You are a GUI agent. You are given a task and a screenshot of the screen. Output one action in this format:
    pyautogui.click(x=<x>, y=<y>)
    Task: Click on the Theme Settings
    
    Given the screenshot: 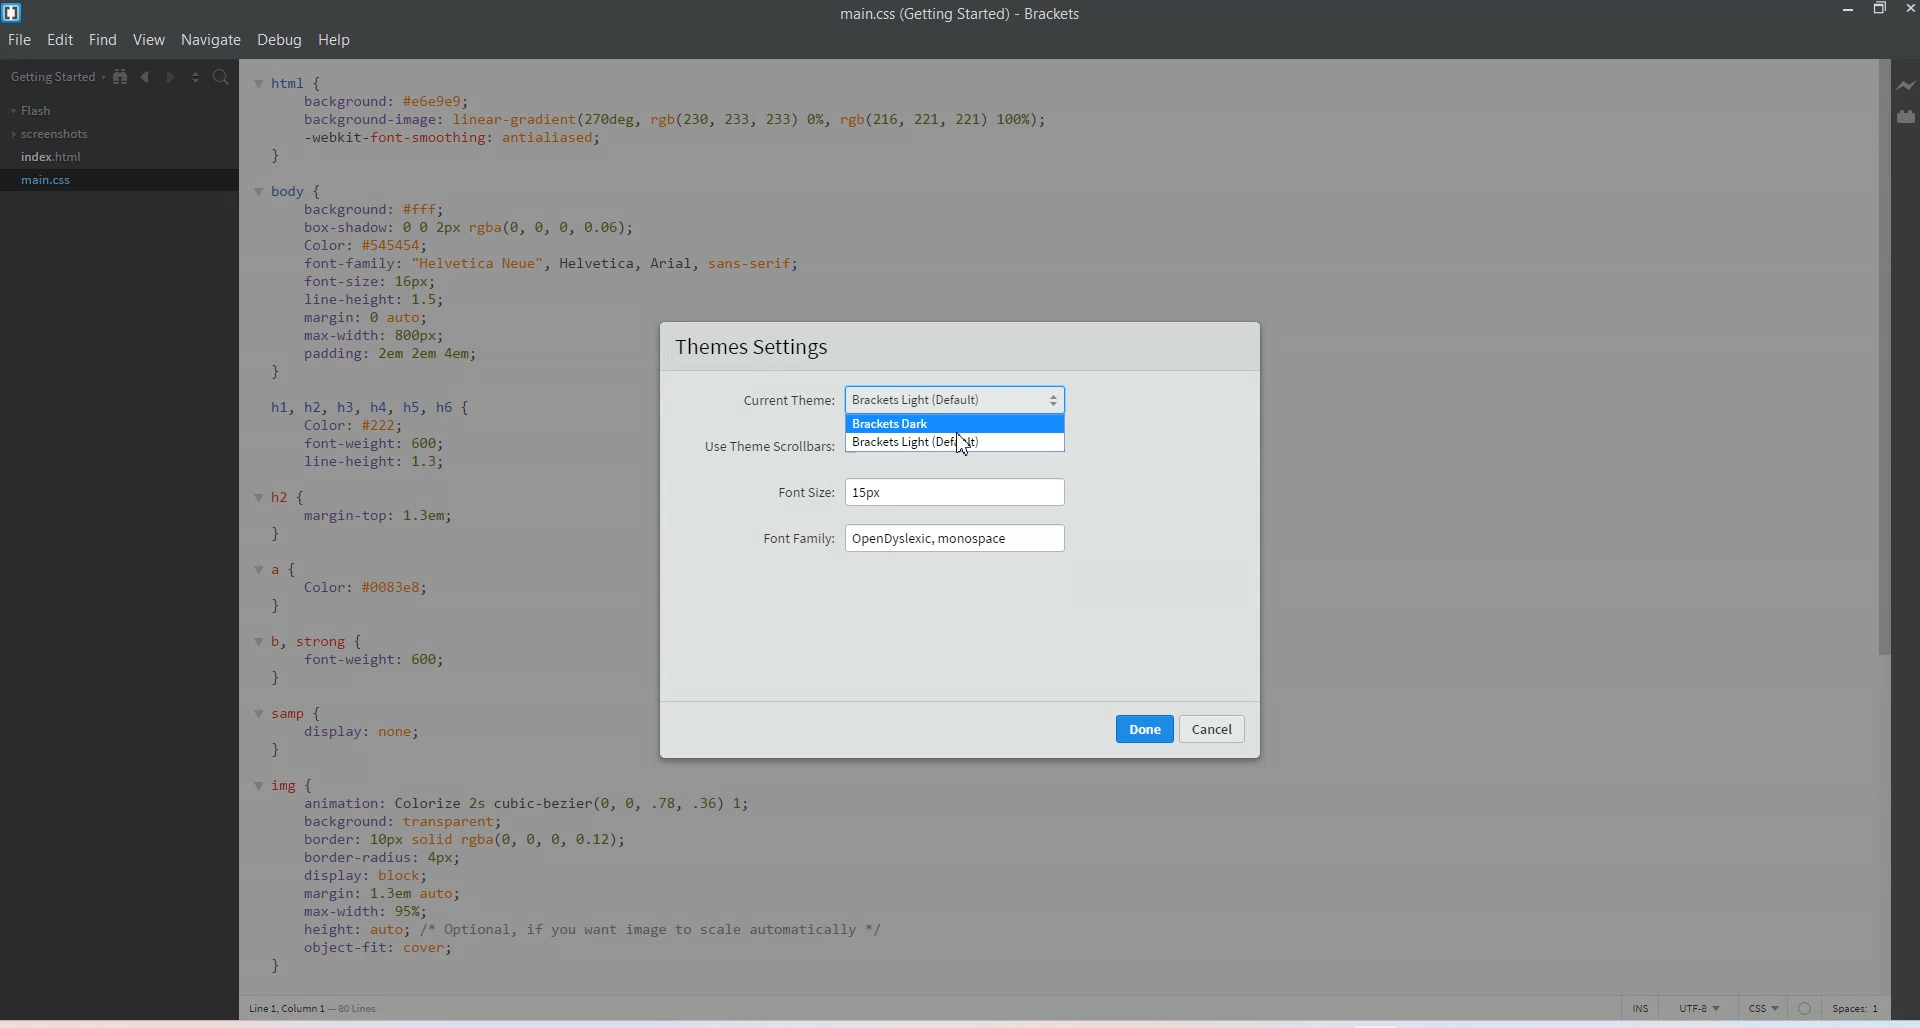 What is the action you would take?
    pyautogui.click(x=753, y=348)
    